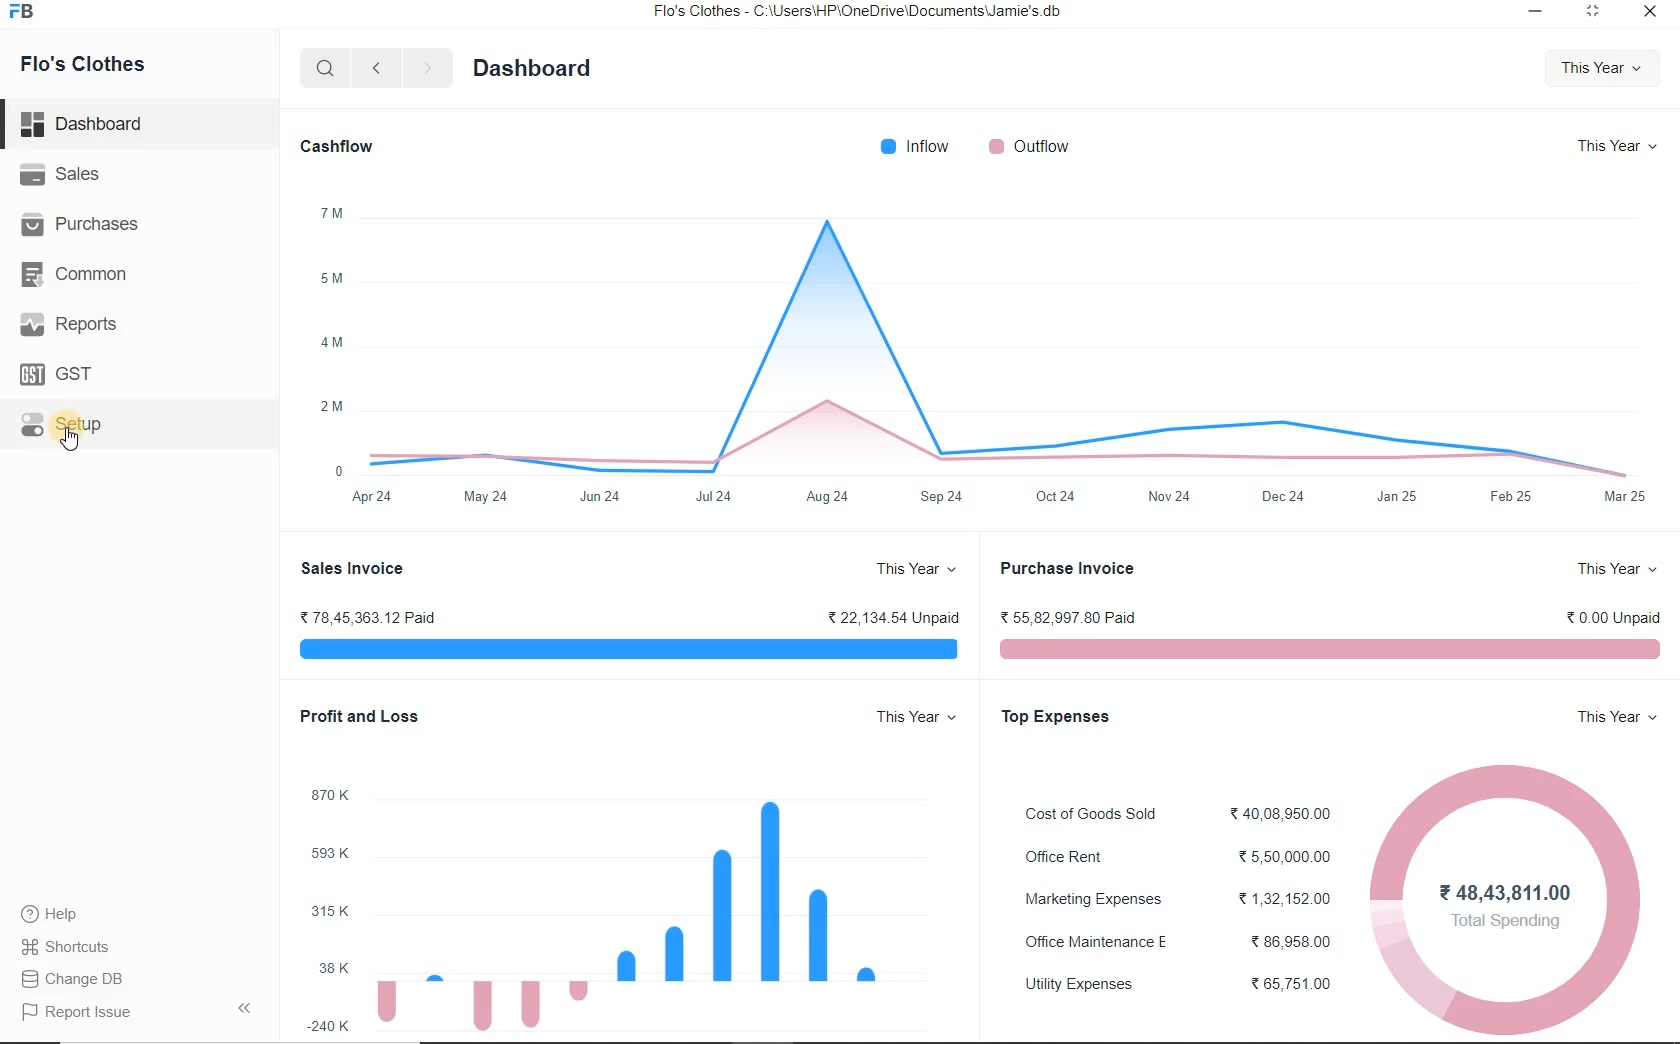 The height and width of the screenshot is (1044, 1680). What do you see at coordinates (71, 979) in the screenshot?
I see `Change DB` at bounding box center [71, 979].